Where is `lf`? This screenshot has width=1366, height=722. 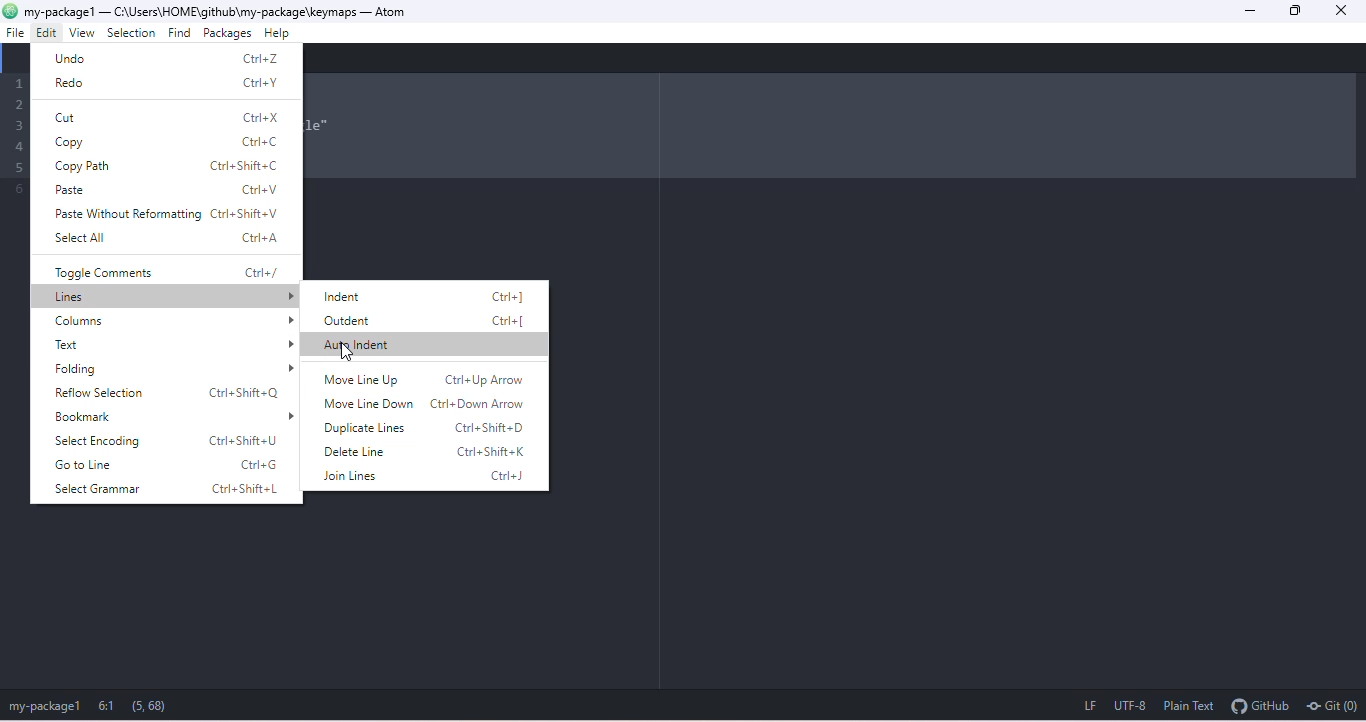
lf is located at coordinates (1081, 707).